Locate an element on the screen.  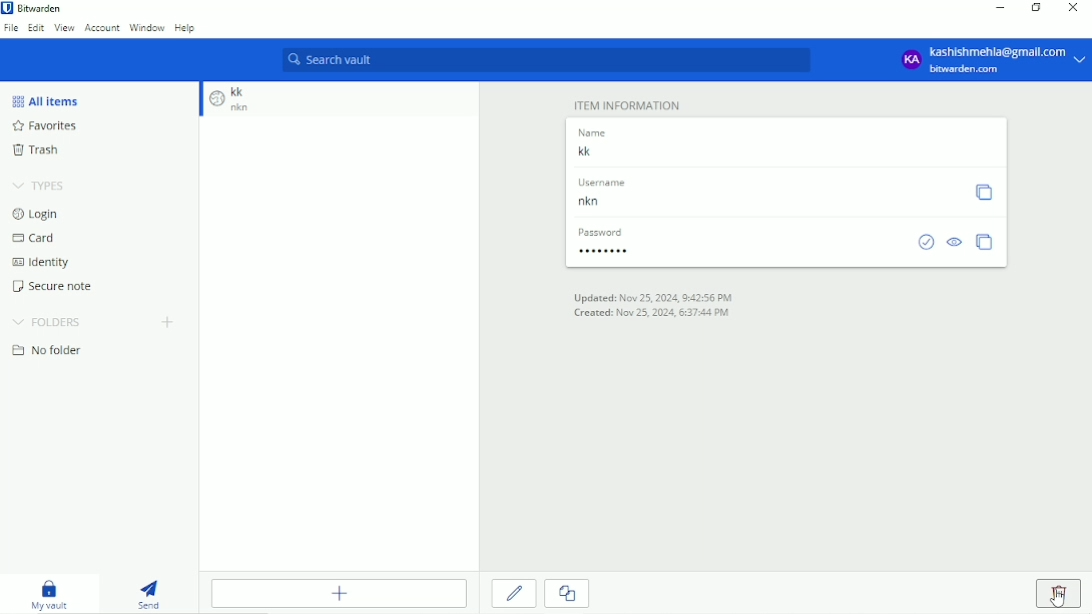
profile is located at coordinates (910, 61).